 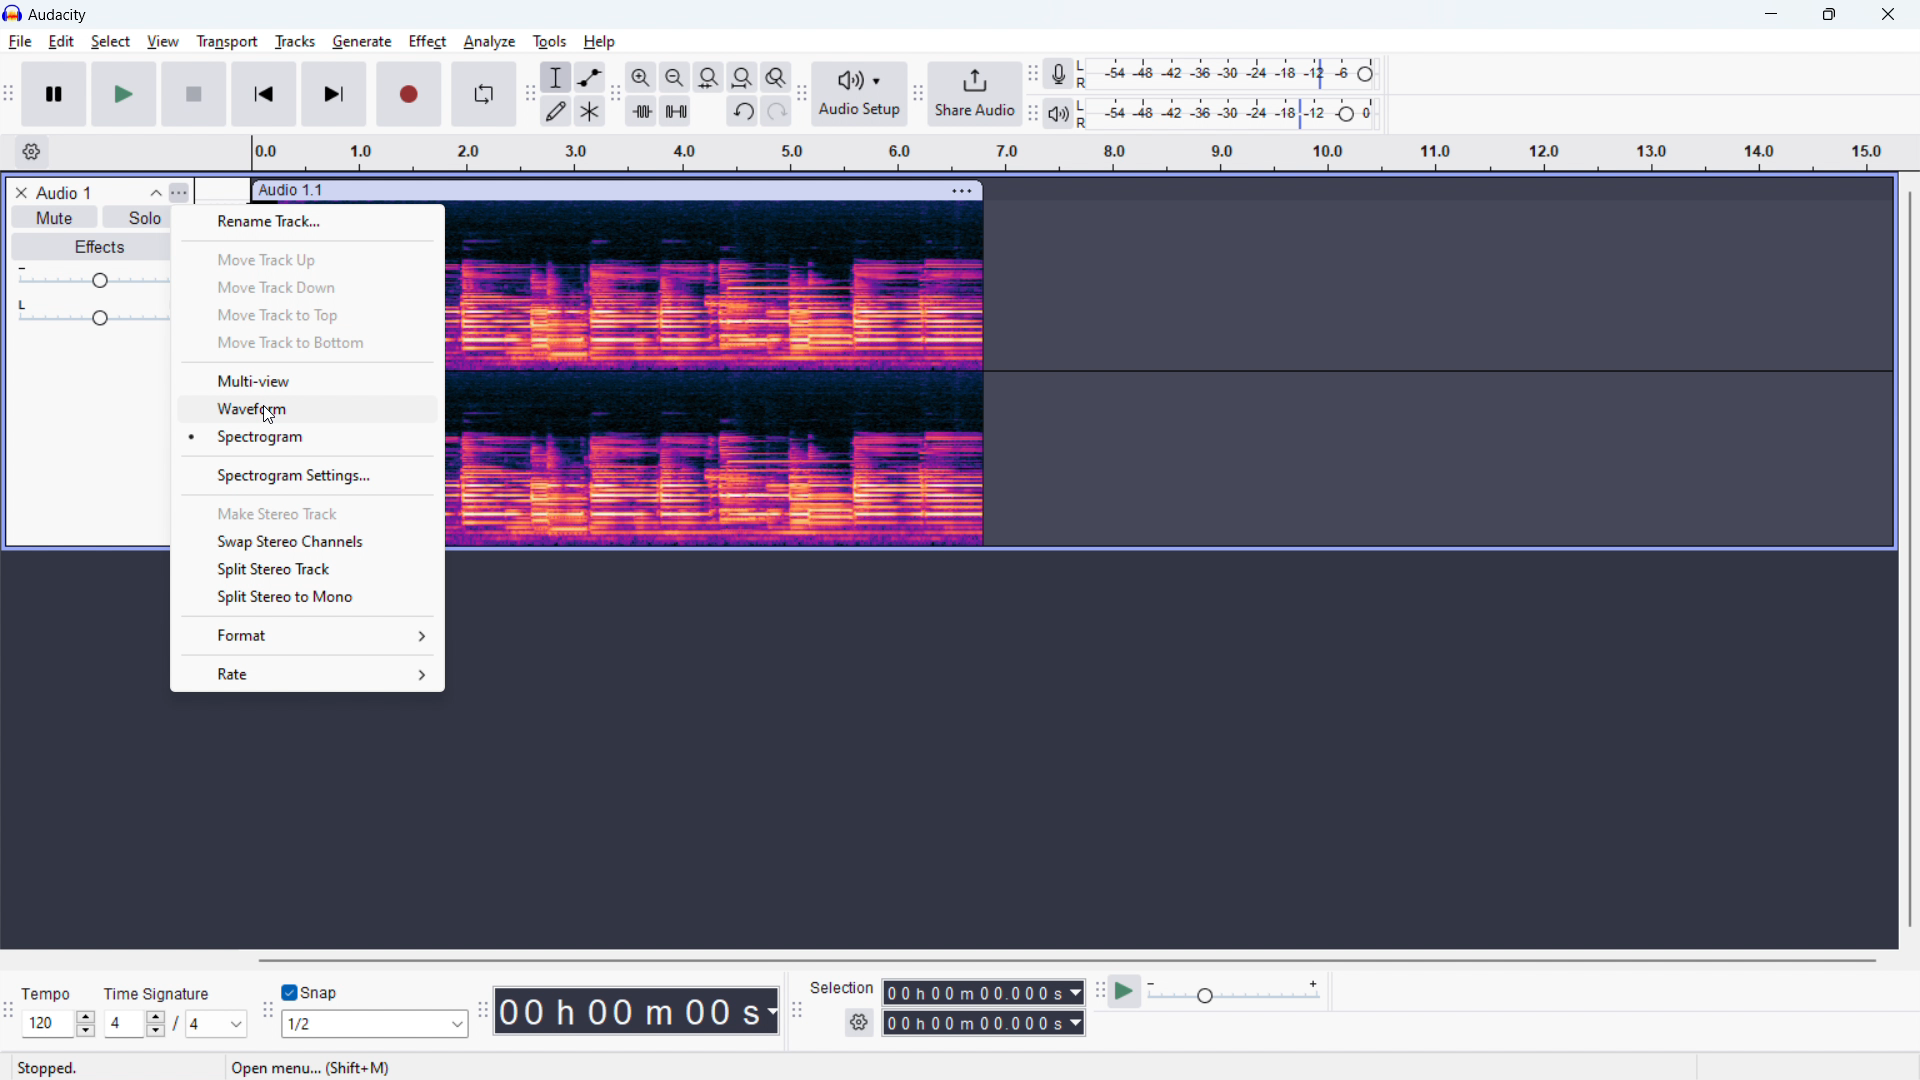 I want to click on zoom out, so click(x=674, y=77).